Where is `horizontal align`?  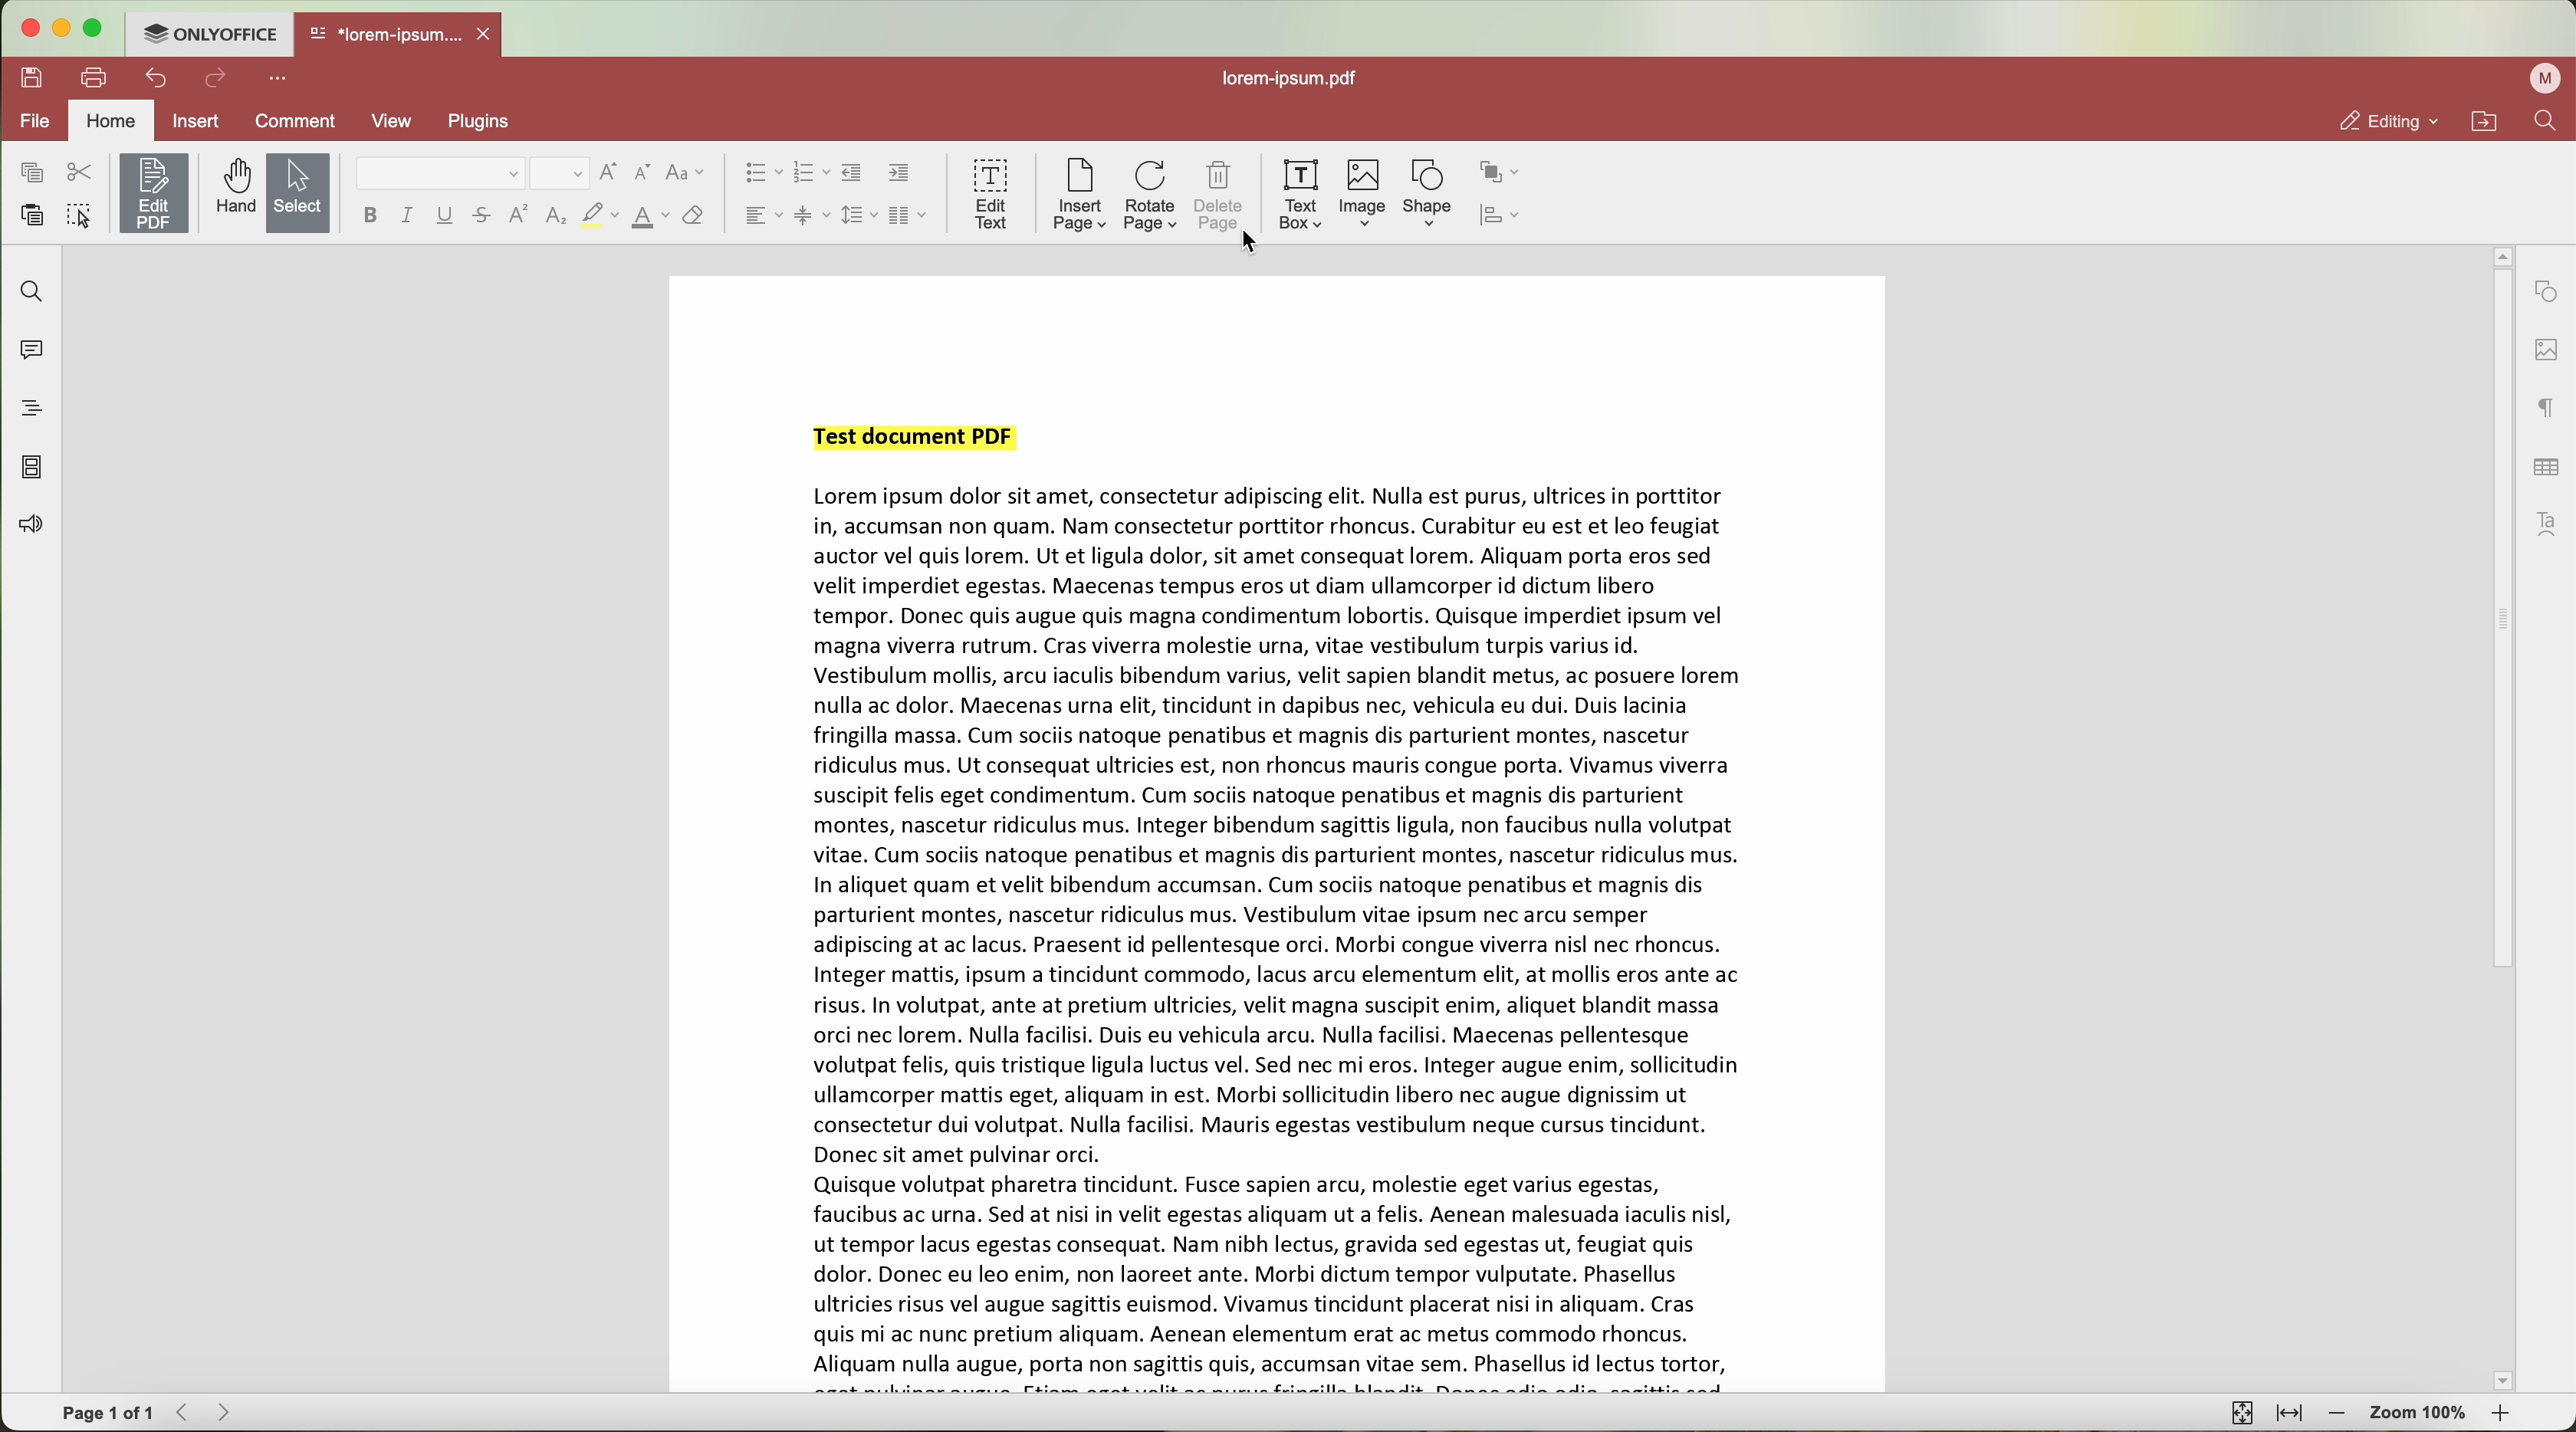 horizontal align is located at coordinates (761, 215).